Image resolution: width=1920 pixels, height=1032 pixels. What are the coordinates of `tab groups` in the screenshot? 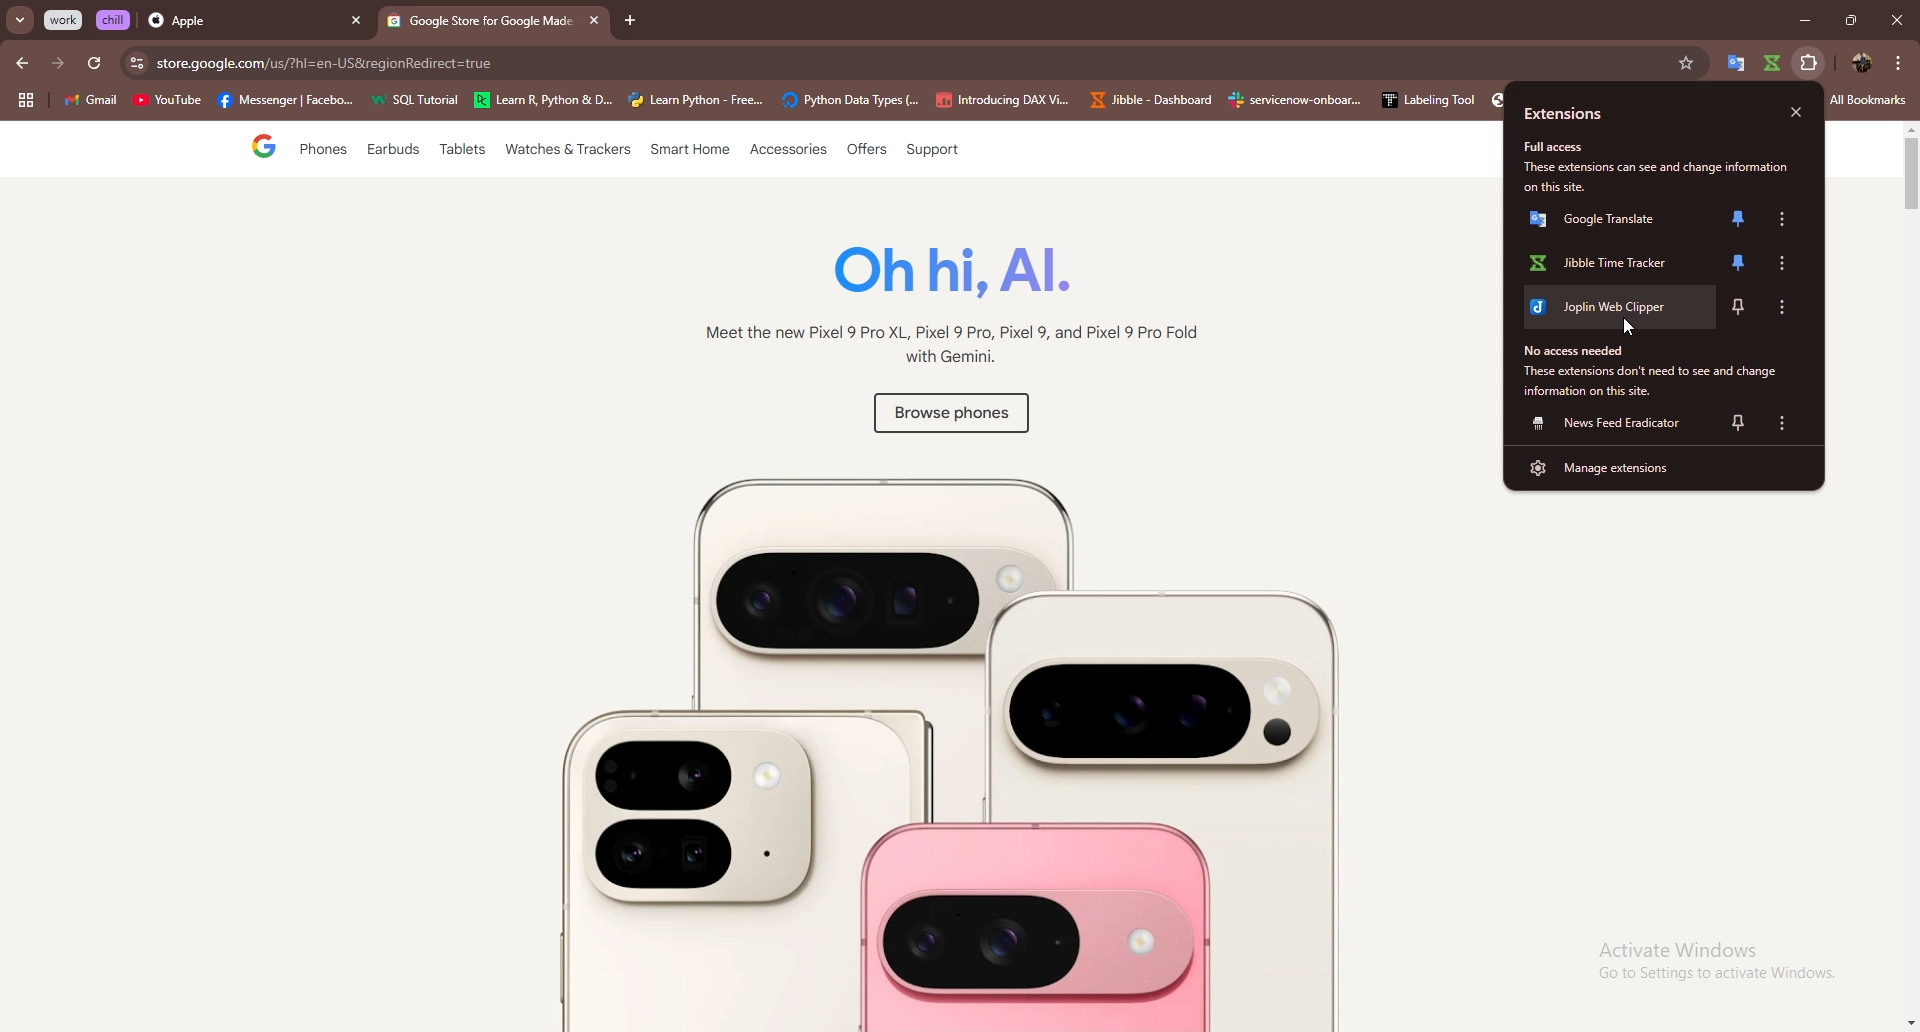 It's located at (25, 101).